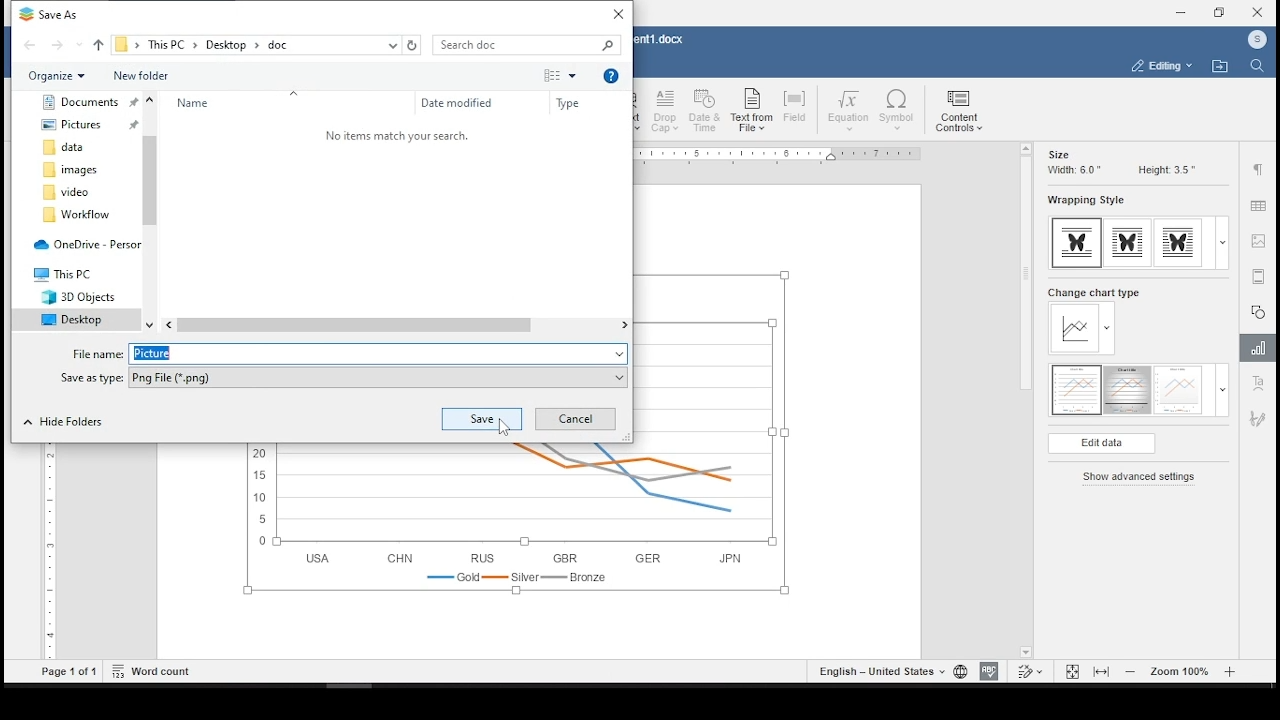 This screenshot has height=720, width=1280. I want to click on chart style 2, so click(1129, 391).